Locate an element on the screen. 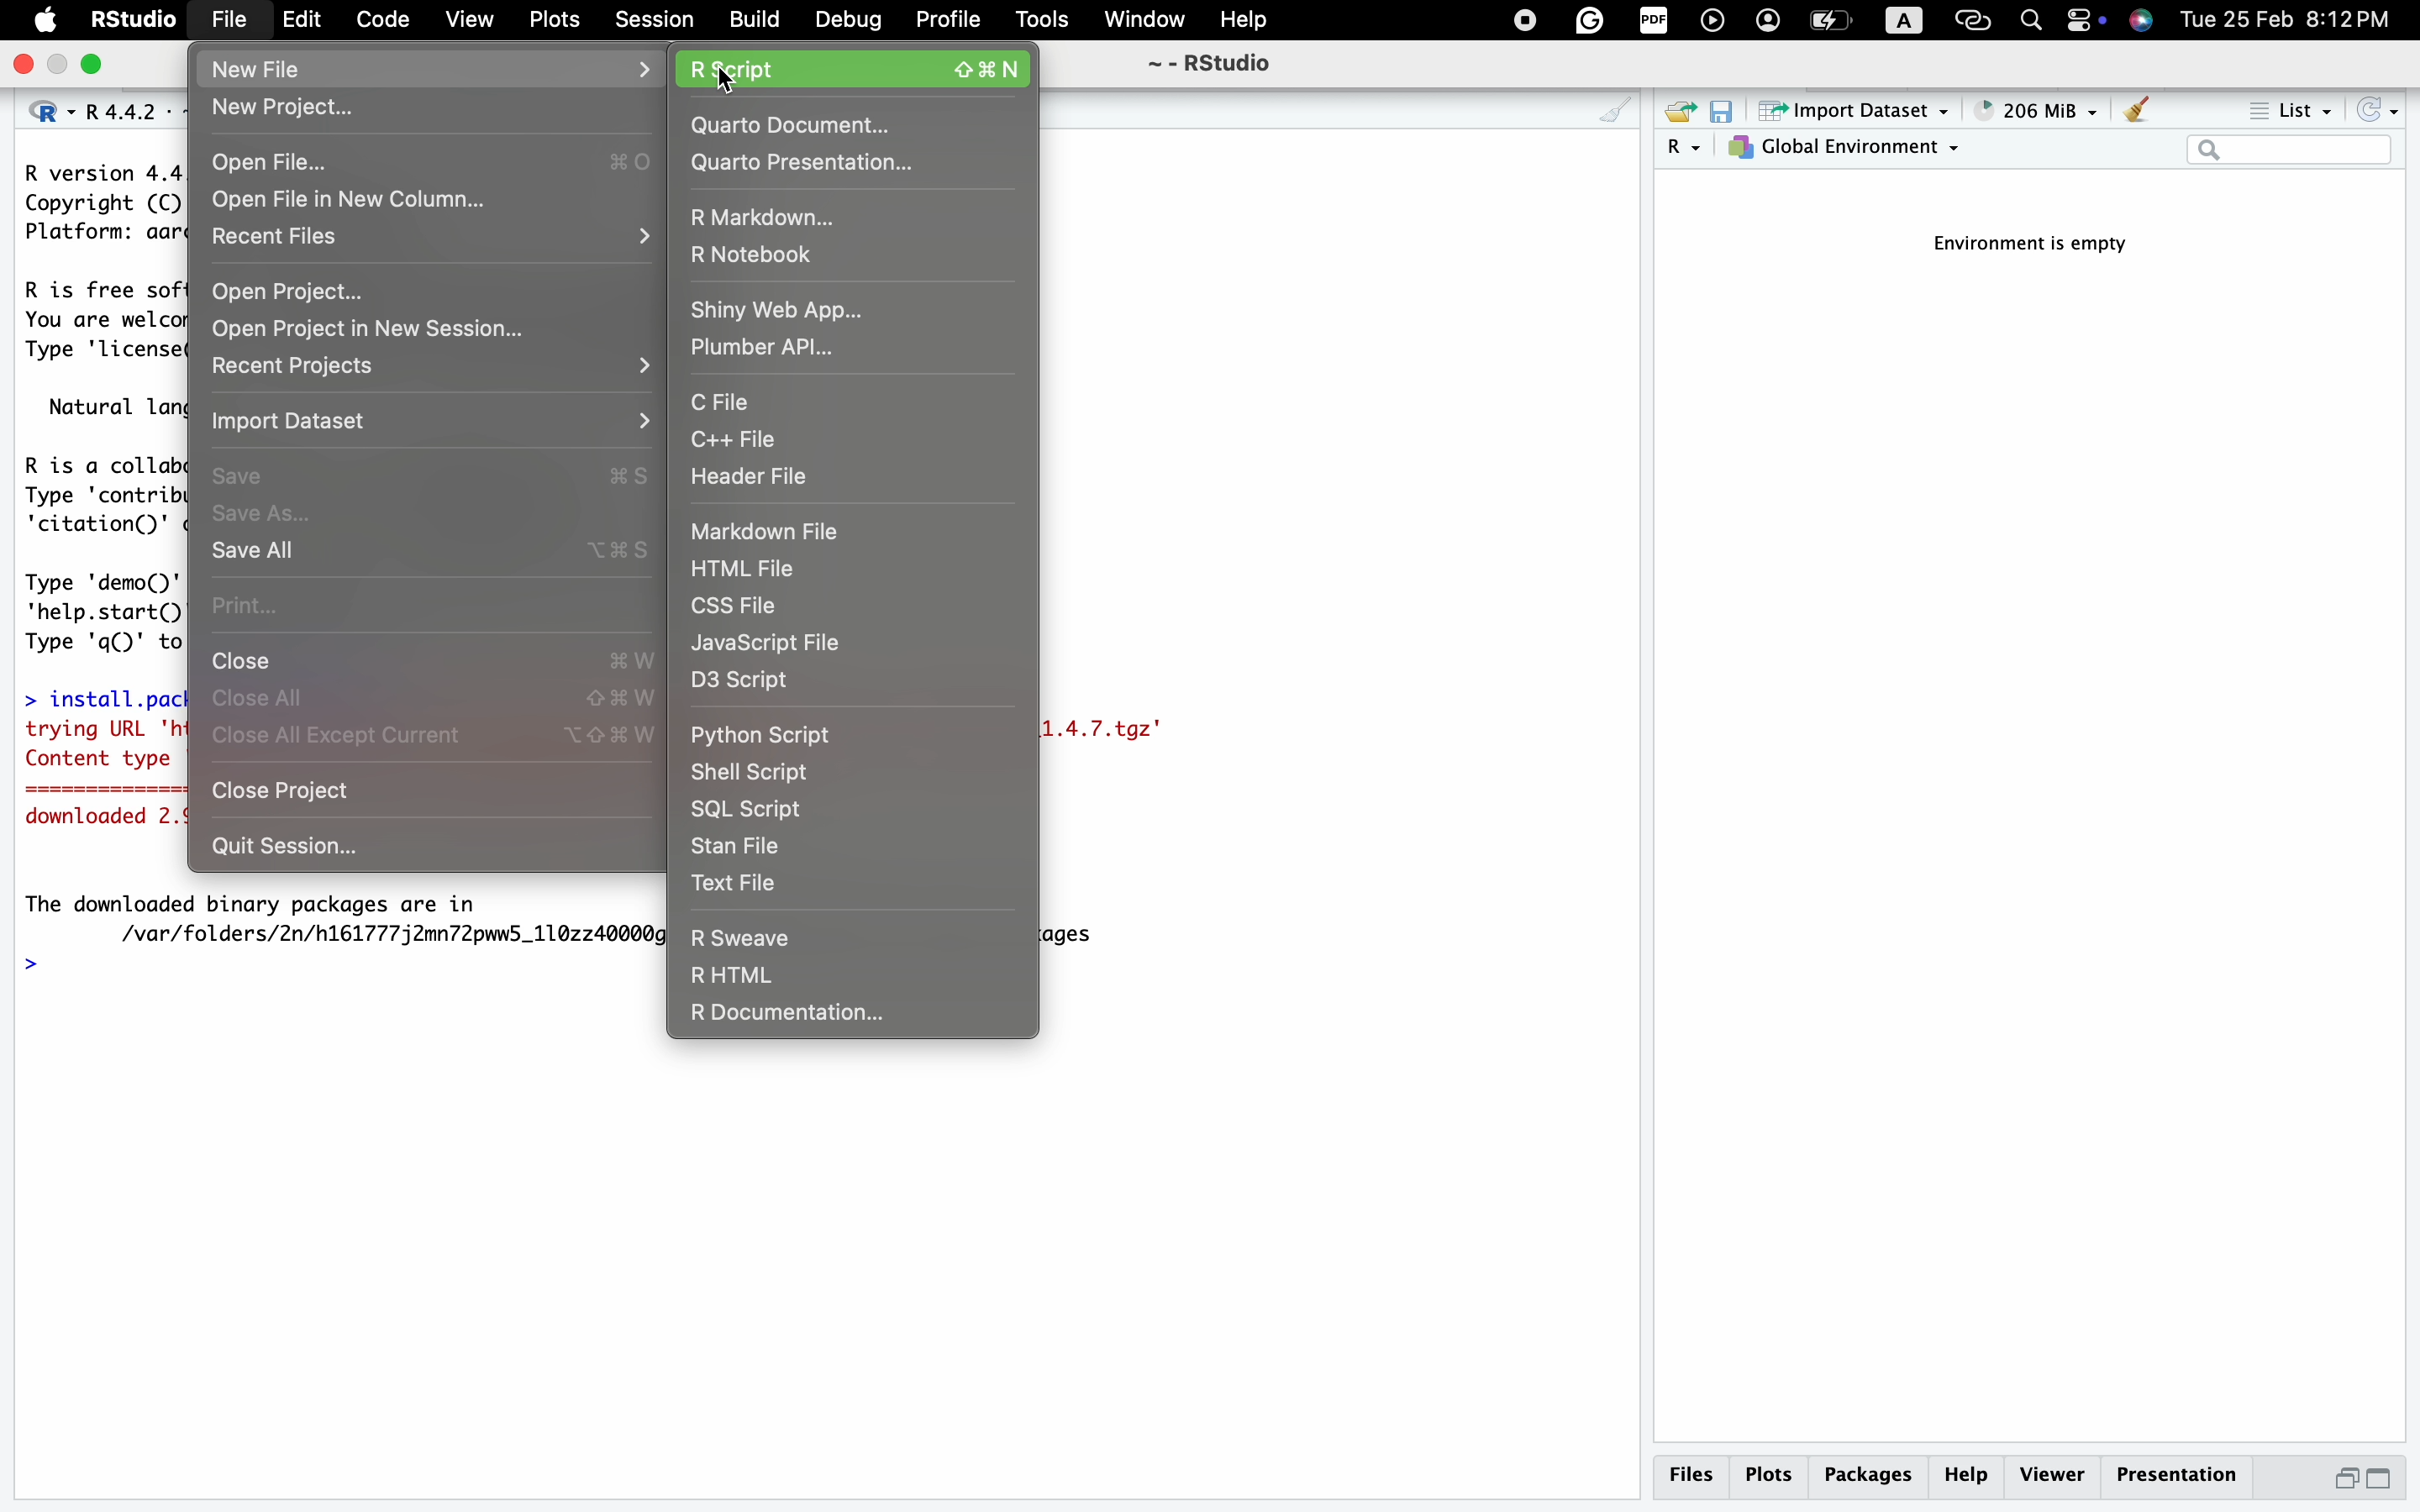  play is located at coordinates (1711, 23).